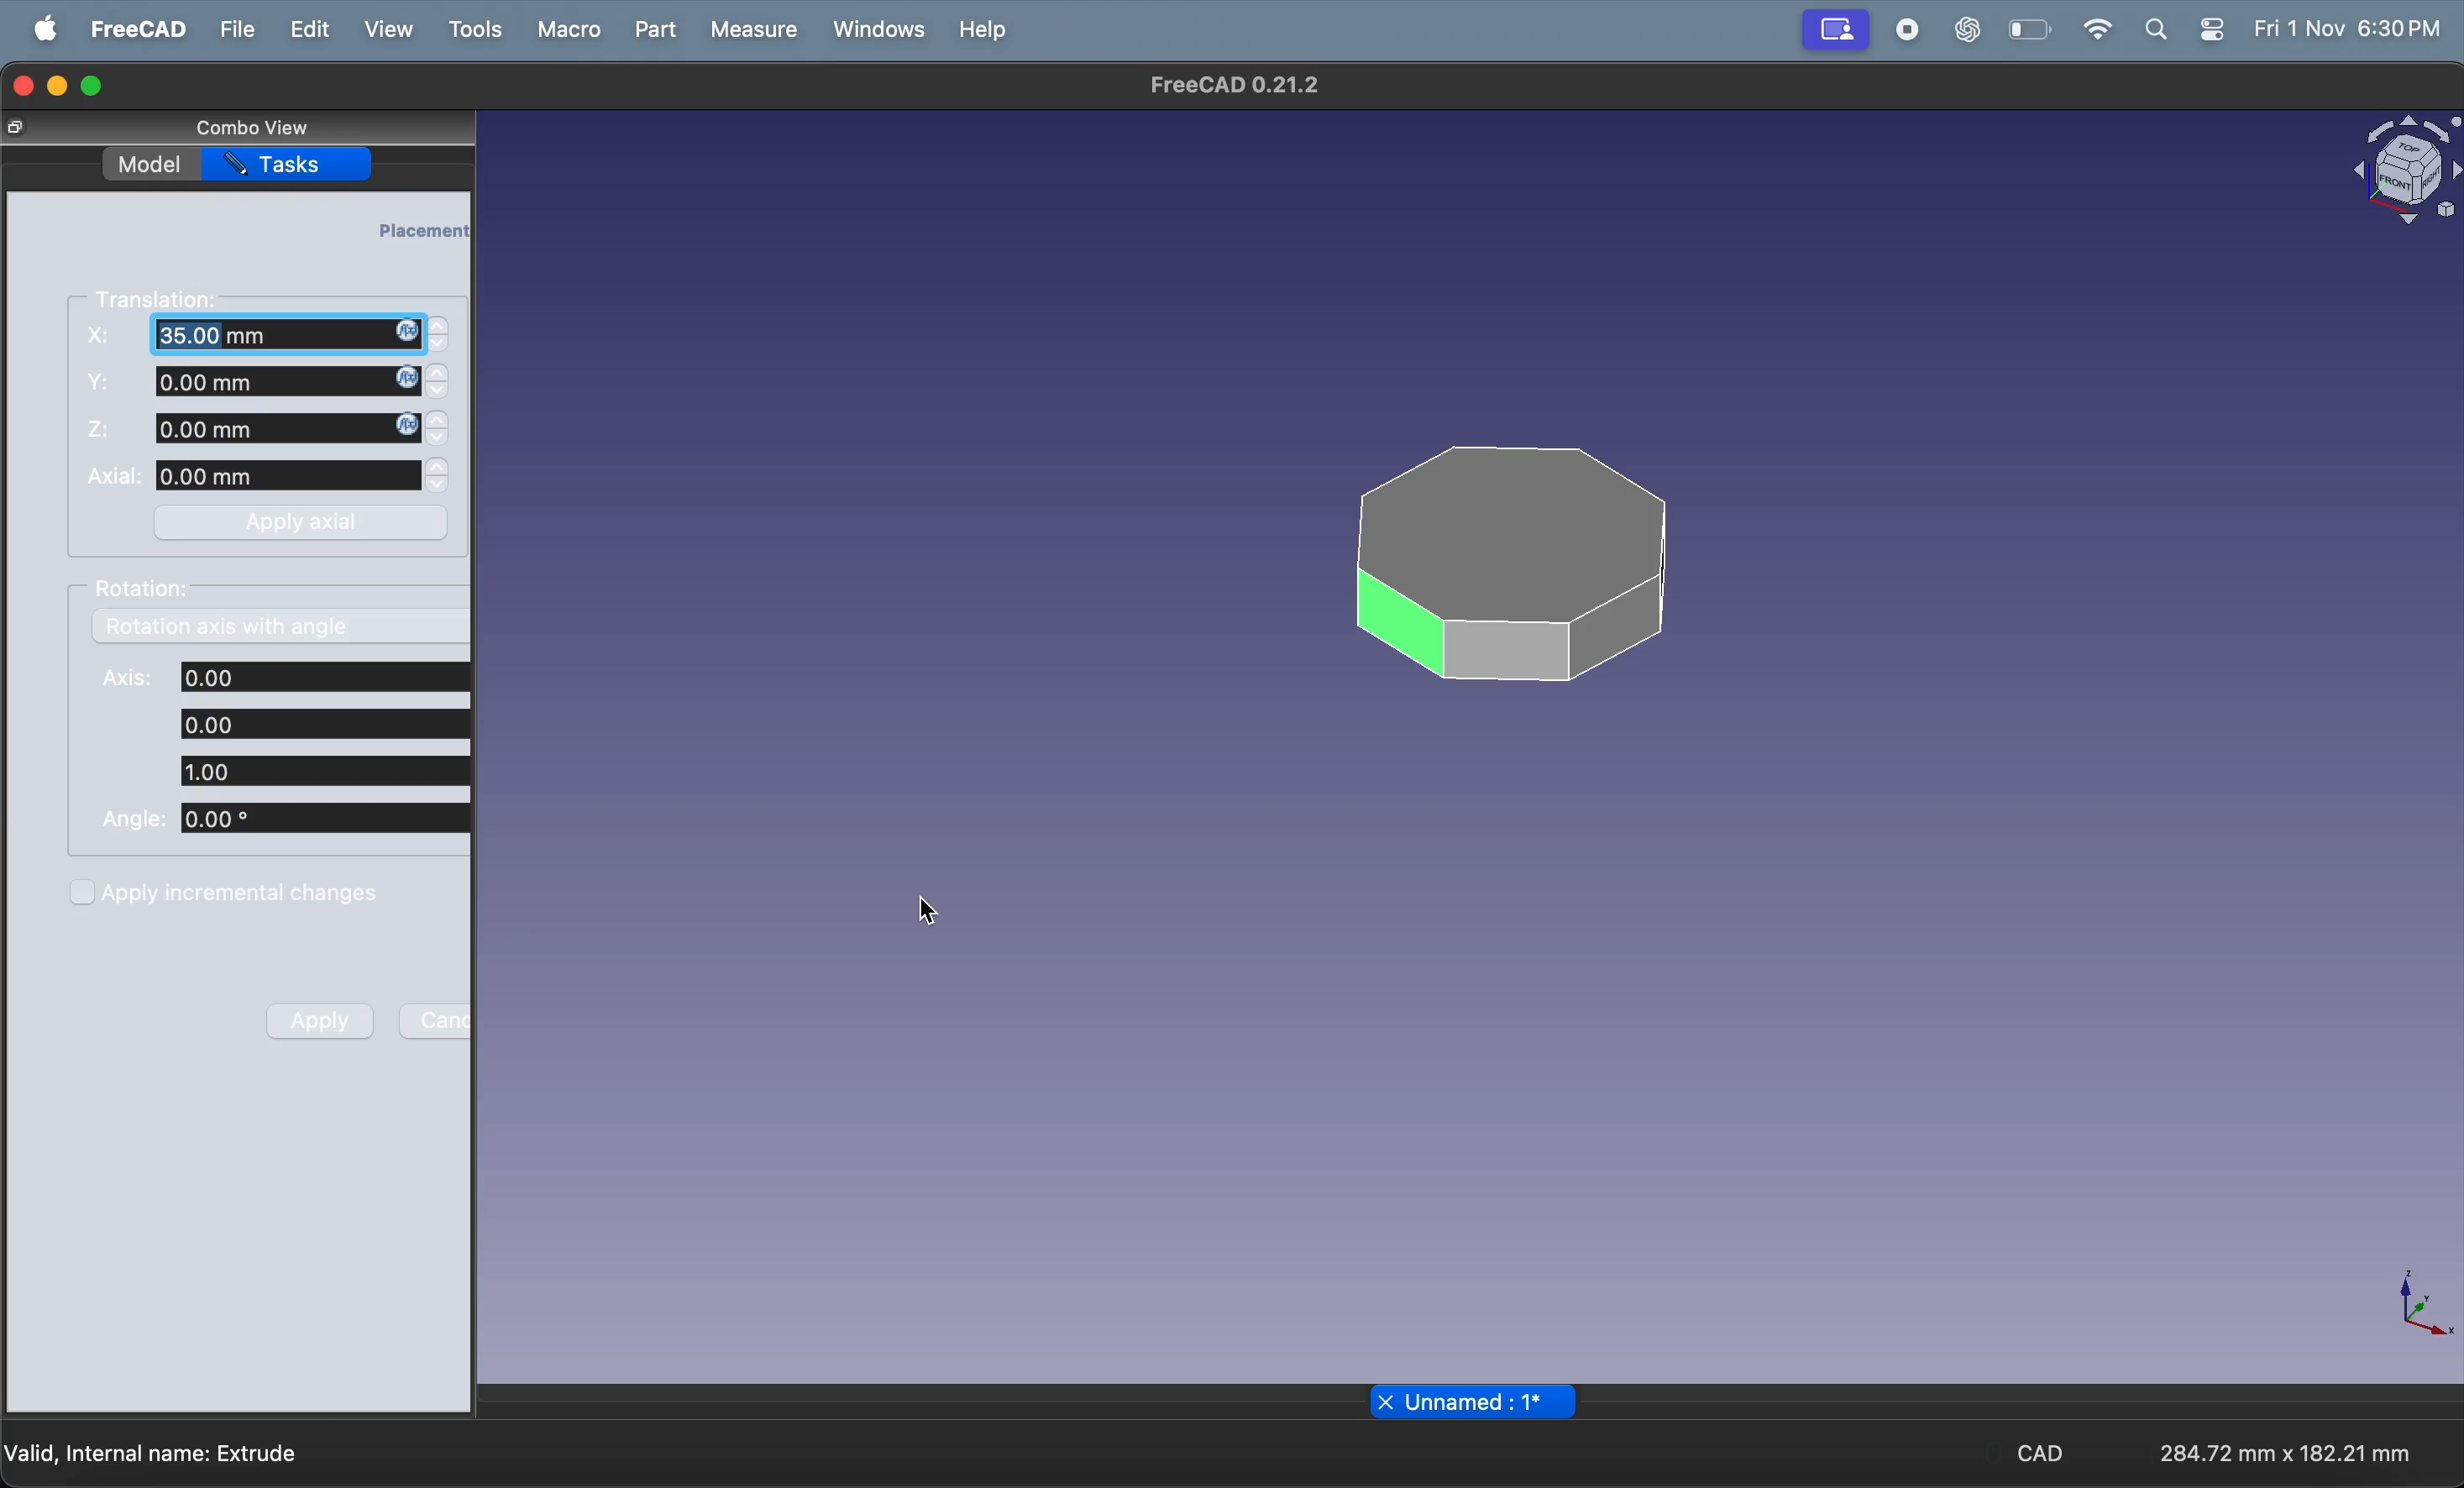 This screenshot has height=1488, width=2464. Describe the element at coordinates (422, 229) in the screenshot. I see `placement` at that location.